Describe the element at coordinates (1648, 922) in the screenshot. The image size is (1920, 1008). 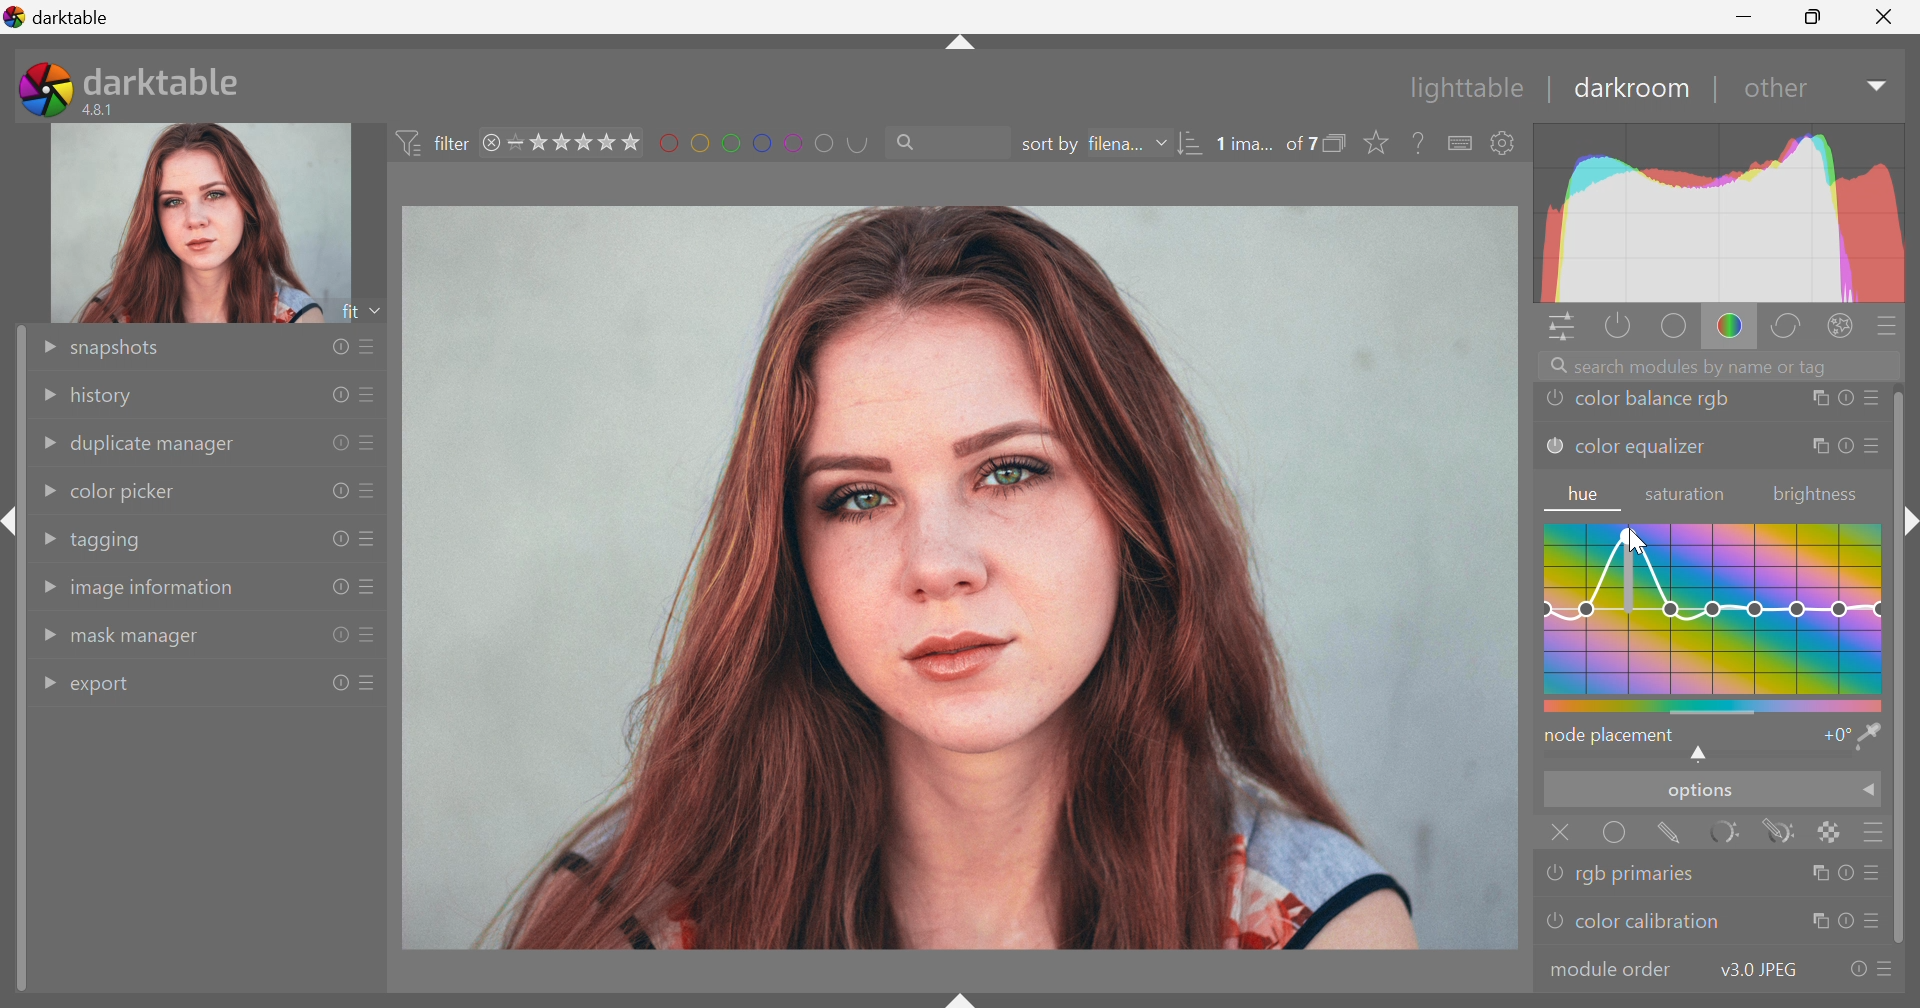
I see `color calibration` at that location.